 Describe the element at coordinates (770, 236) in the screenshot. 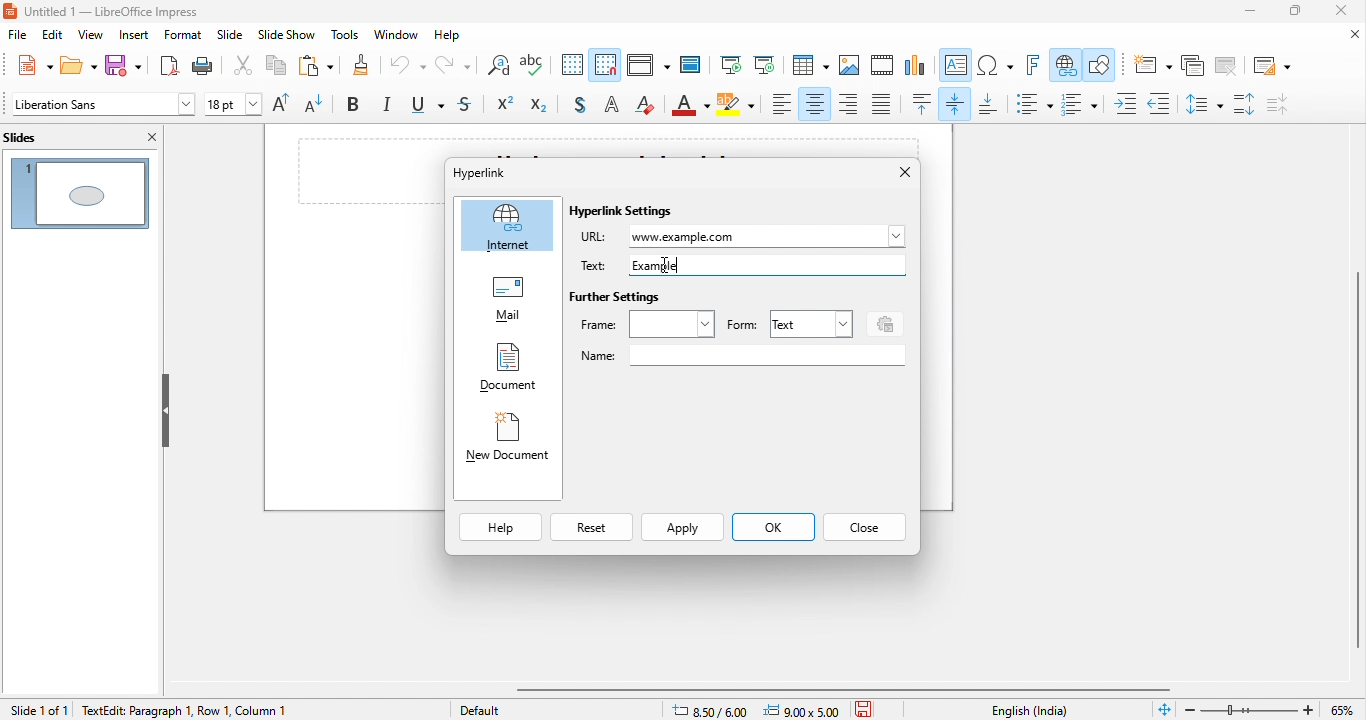

I see `www.example.com` at that location.